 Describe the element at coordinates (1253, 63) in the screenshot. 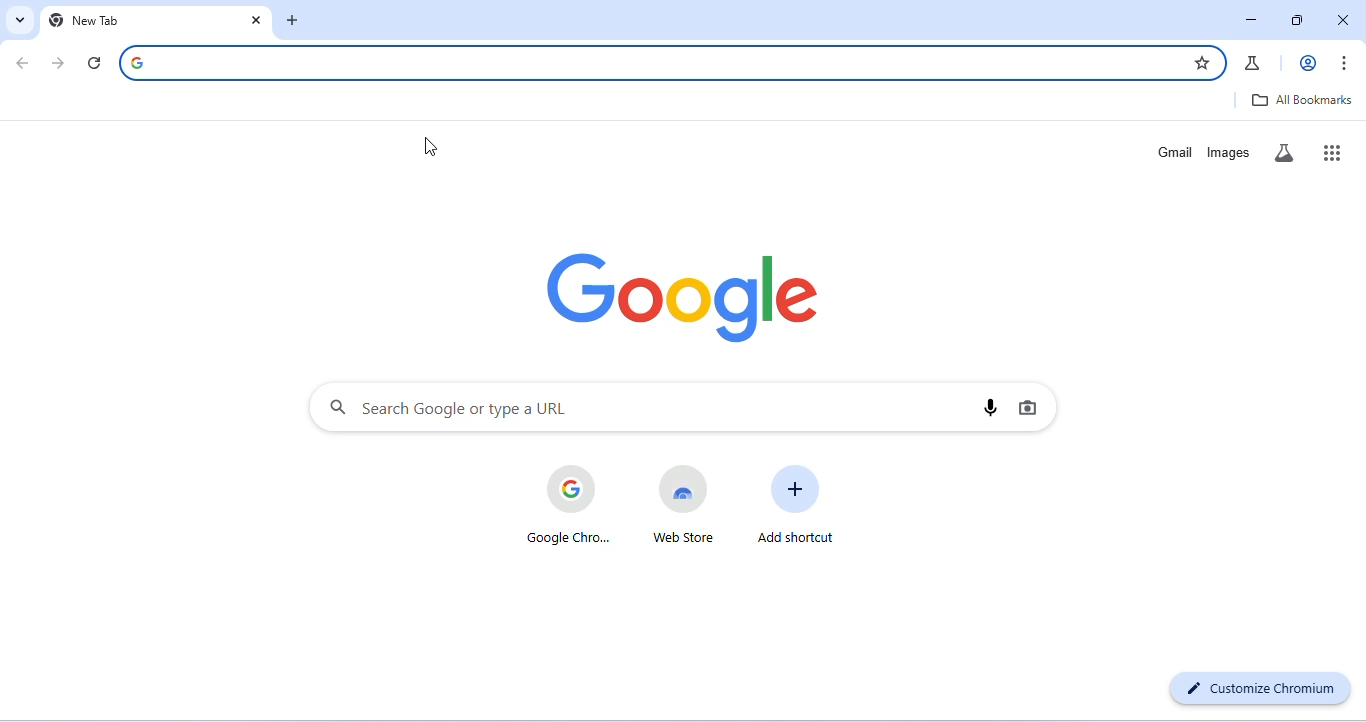

I see `chrome labs` at that location.